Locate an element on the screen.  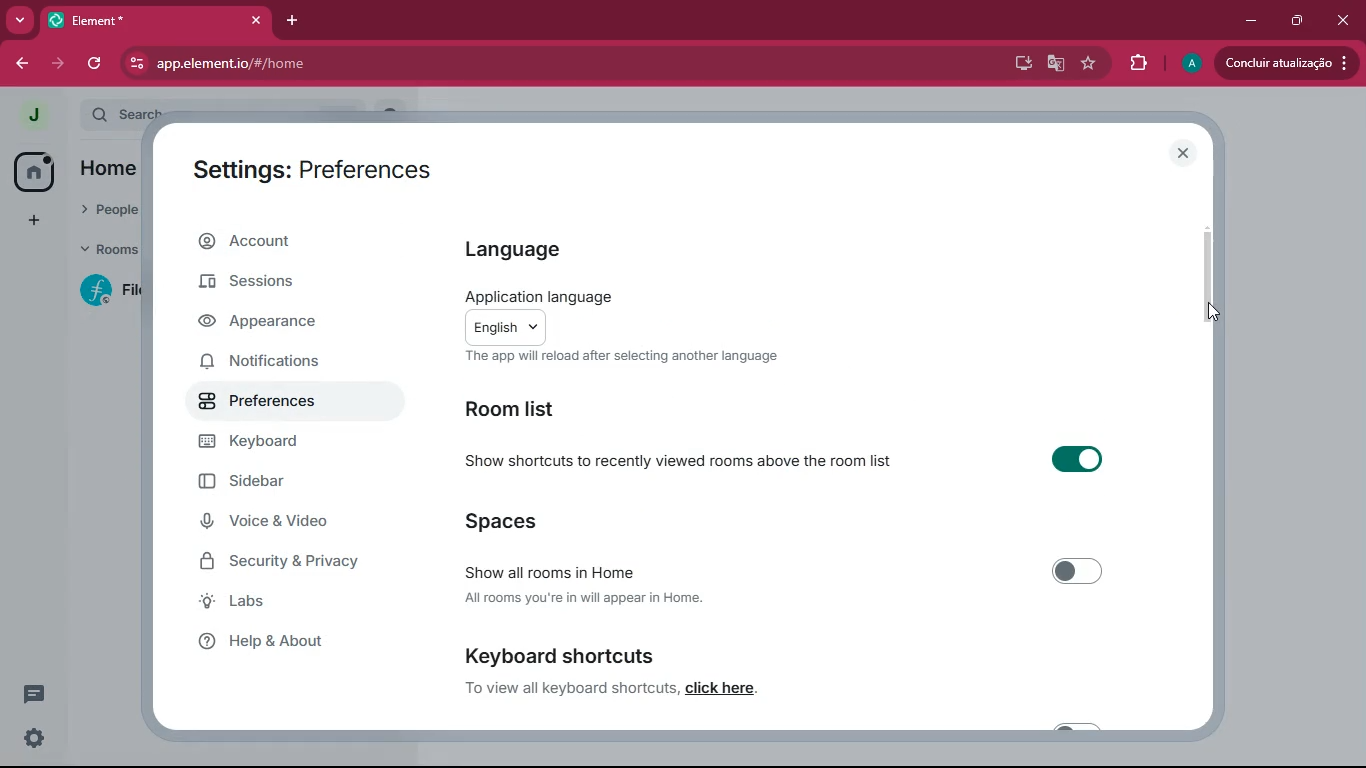
The app will reload after selecting another language is located at coordinates (618, 360).